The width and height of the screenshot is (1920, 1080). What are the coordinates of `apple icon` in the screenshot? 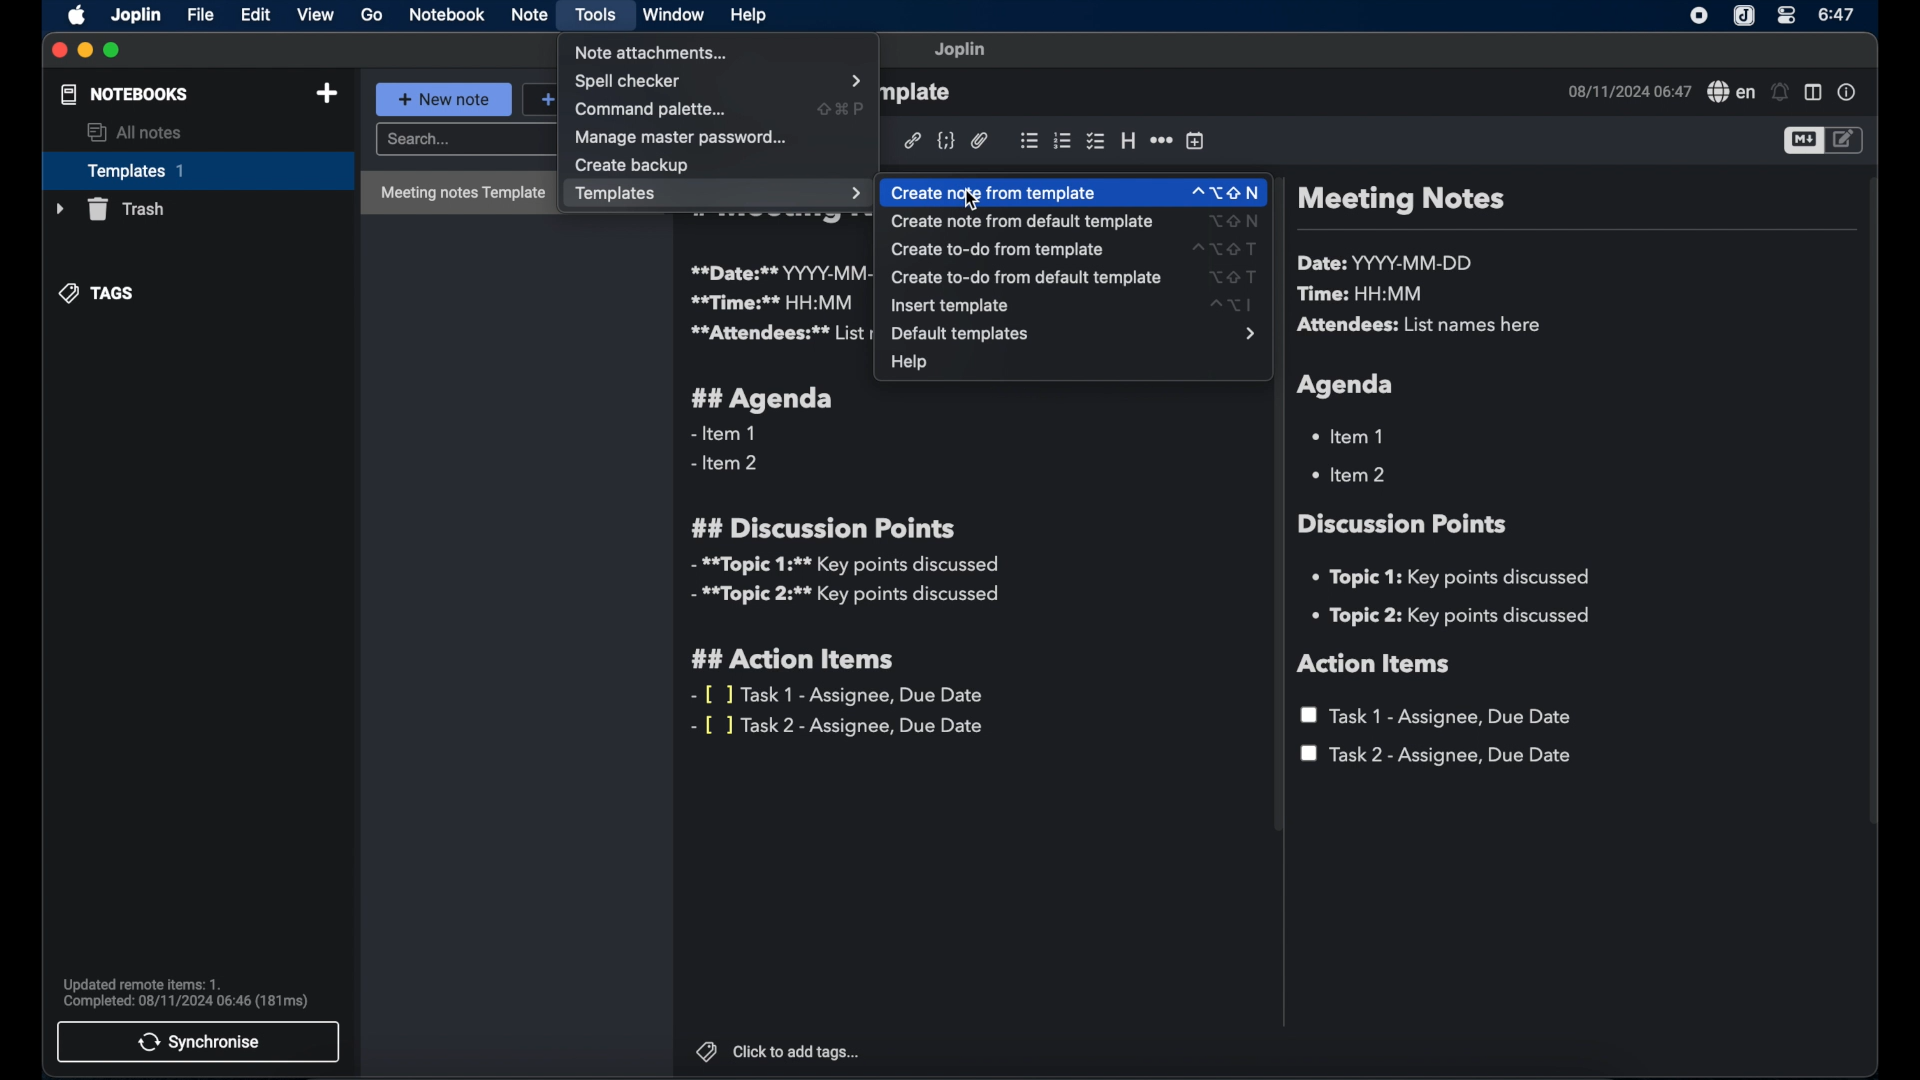 It's located at (73, 16).